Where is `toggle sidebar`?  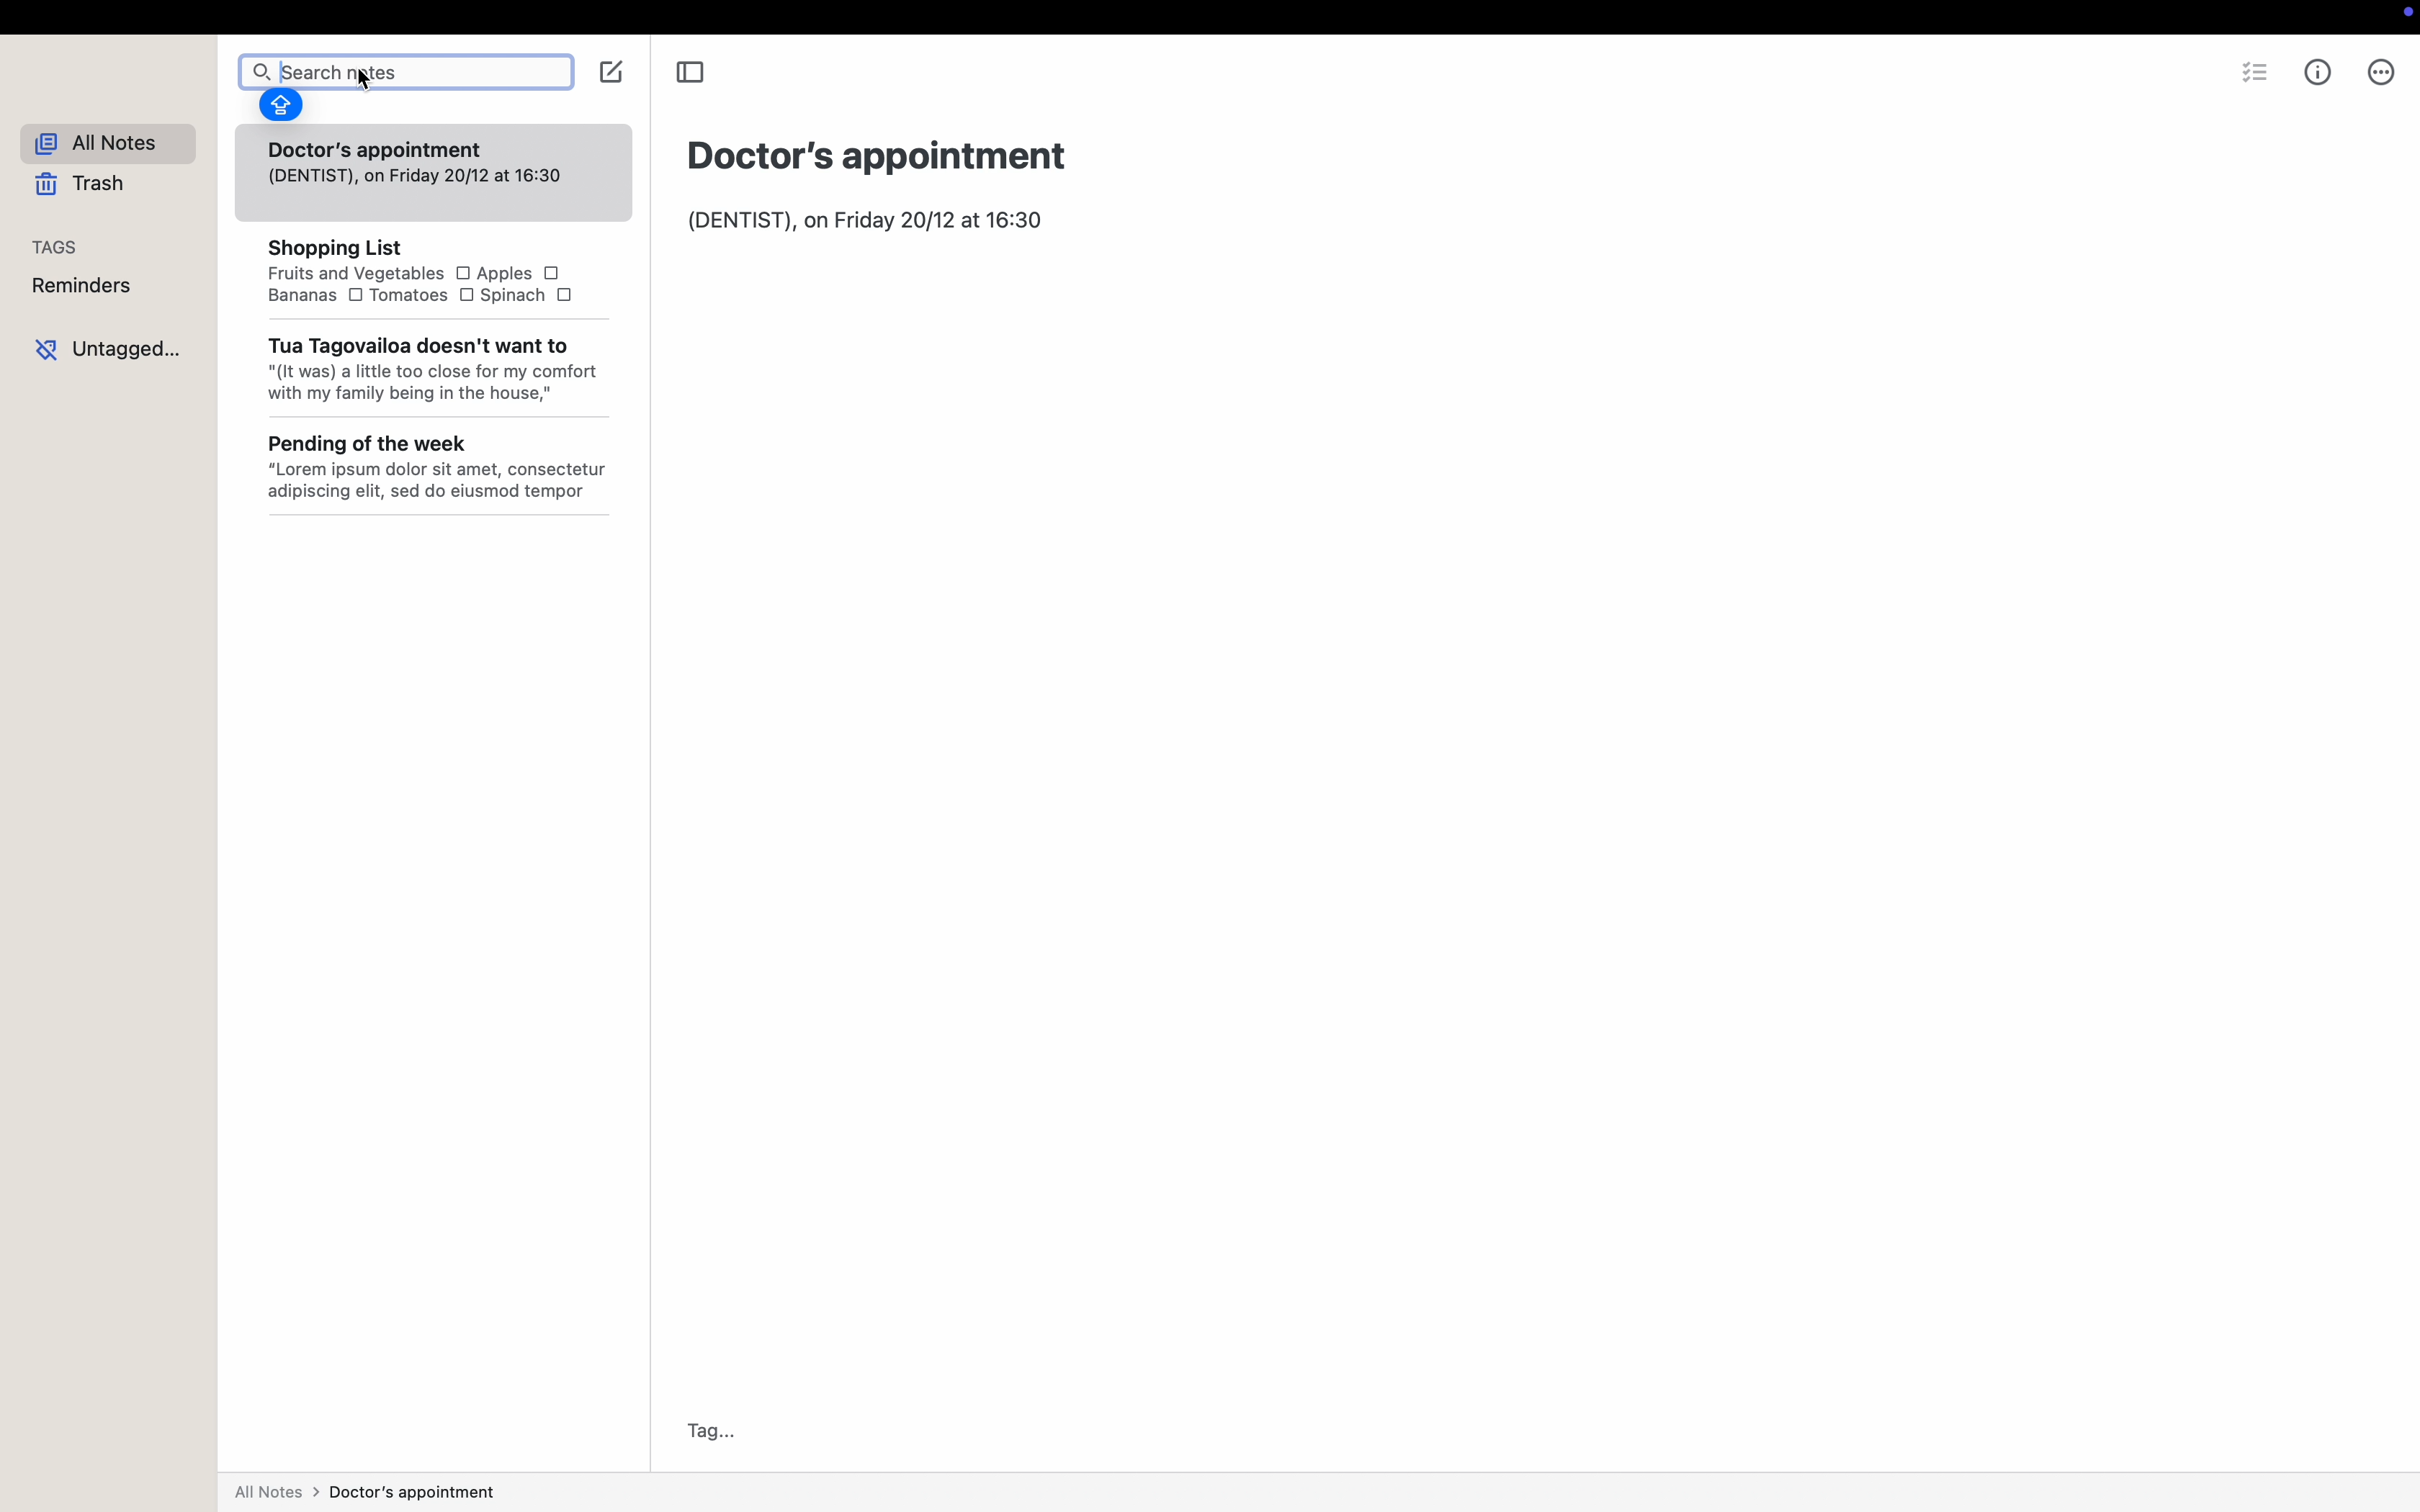 toggle sidebar is located at coordinates (693, 73).